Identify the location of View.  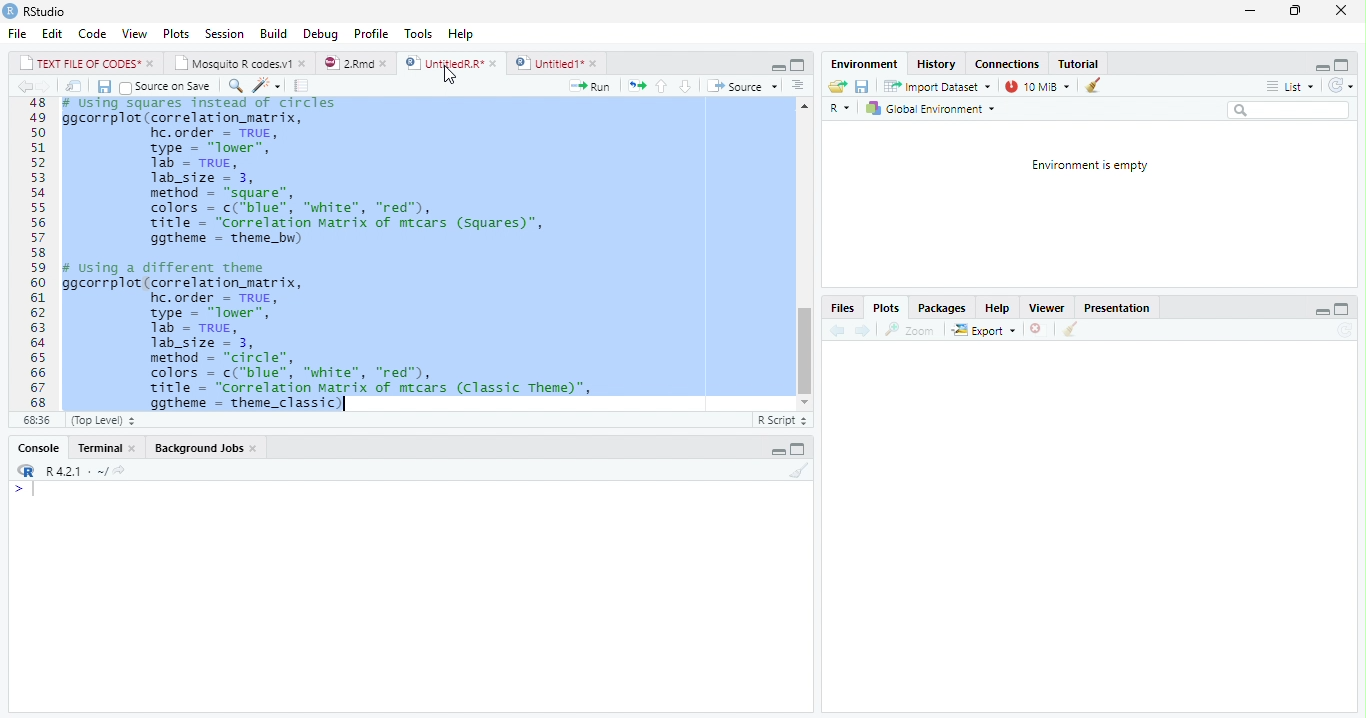
(135, 32).